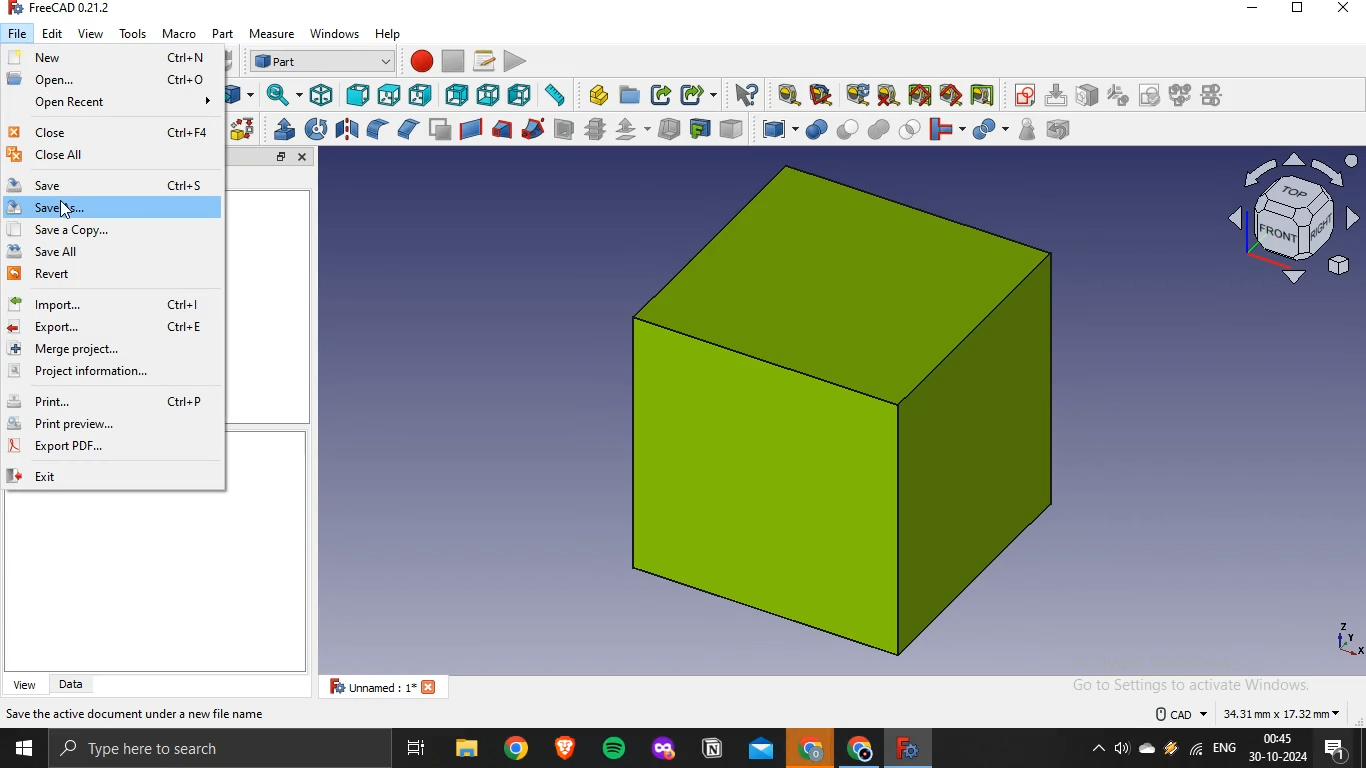 The height and width of the screenshot is (768, 1366). I want to click on view, so click(26, 686).